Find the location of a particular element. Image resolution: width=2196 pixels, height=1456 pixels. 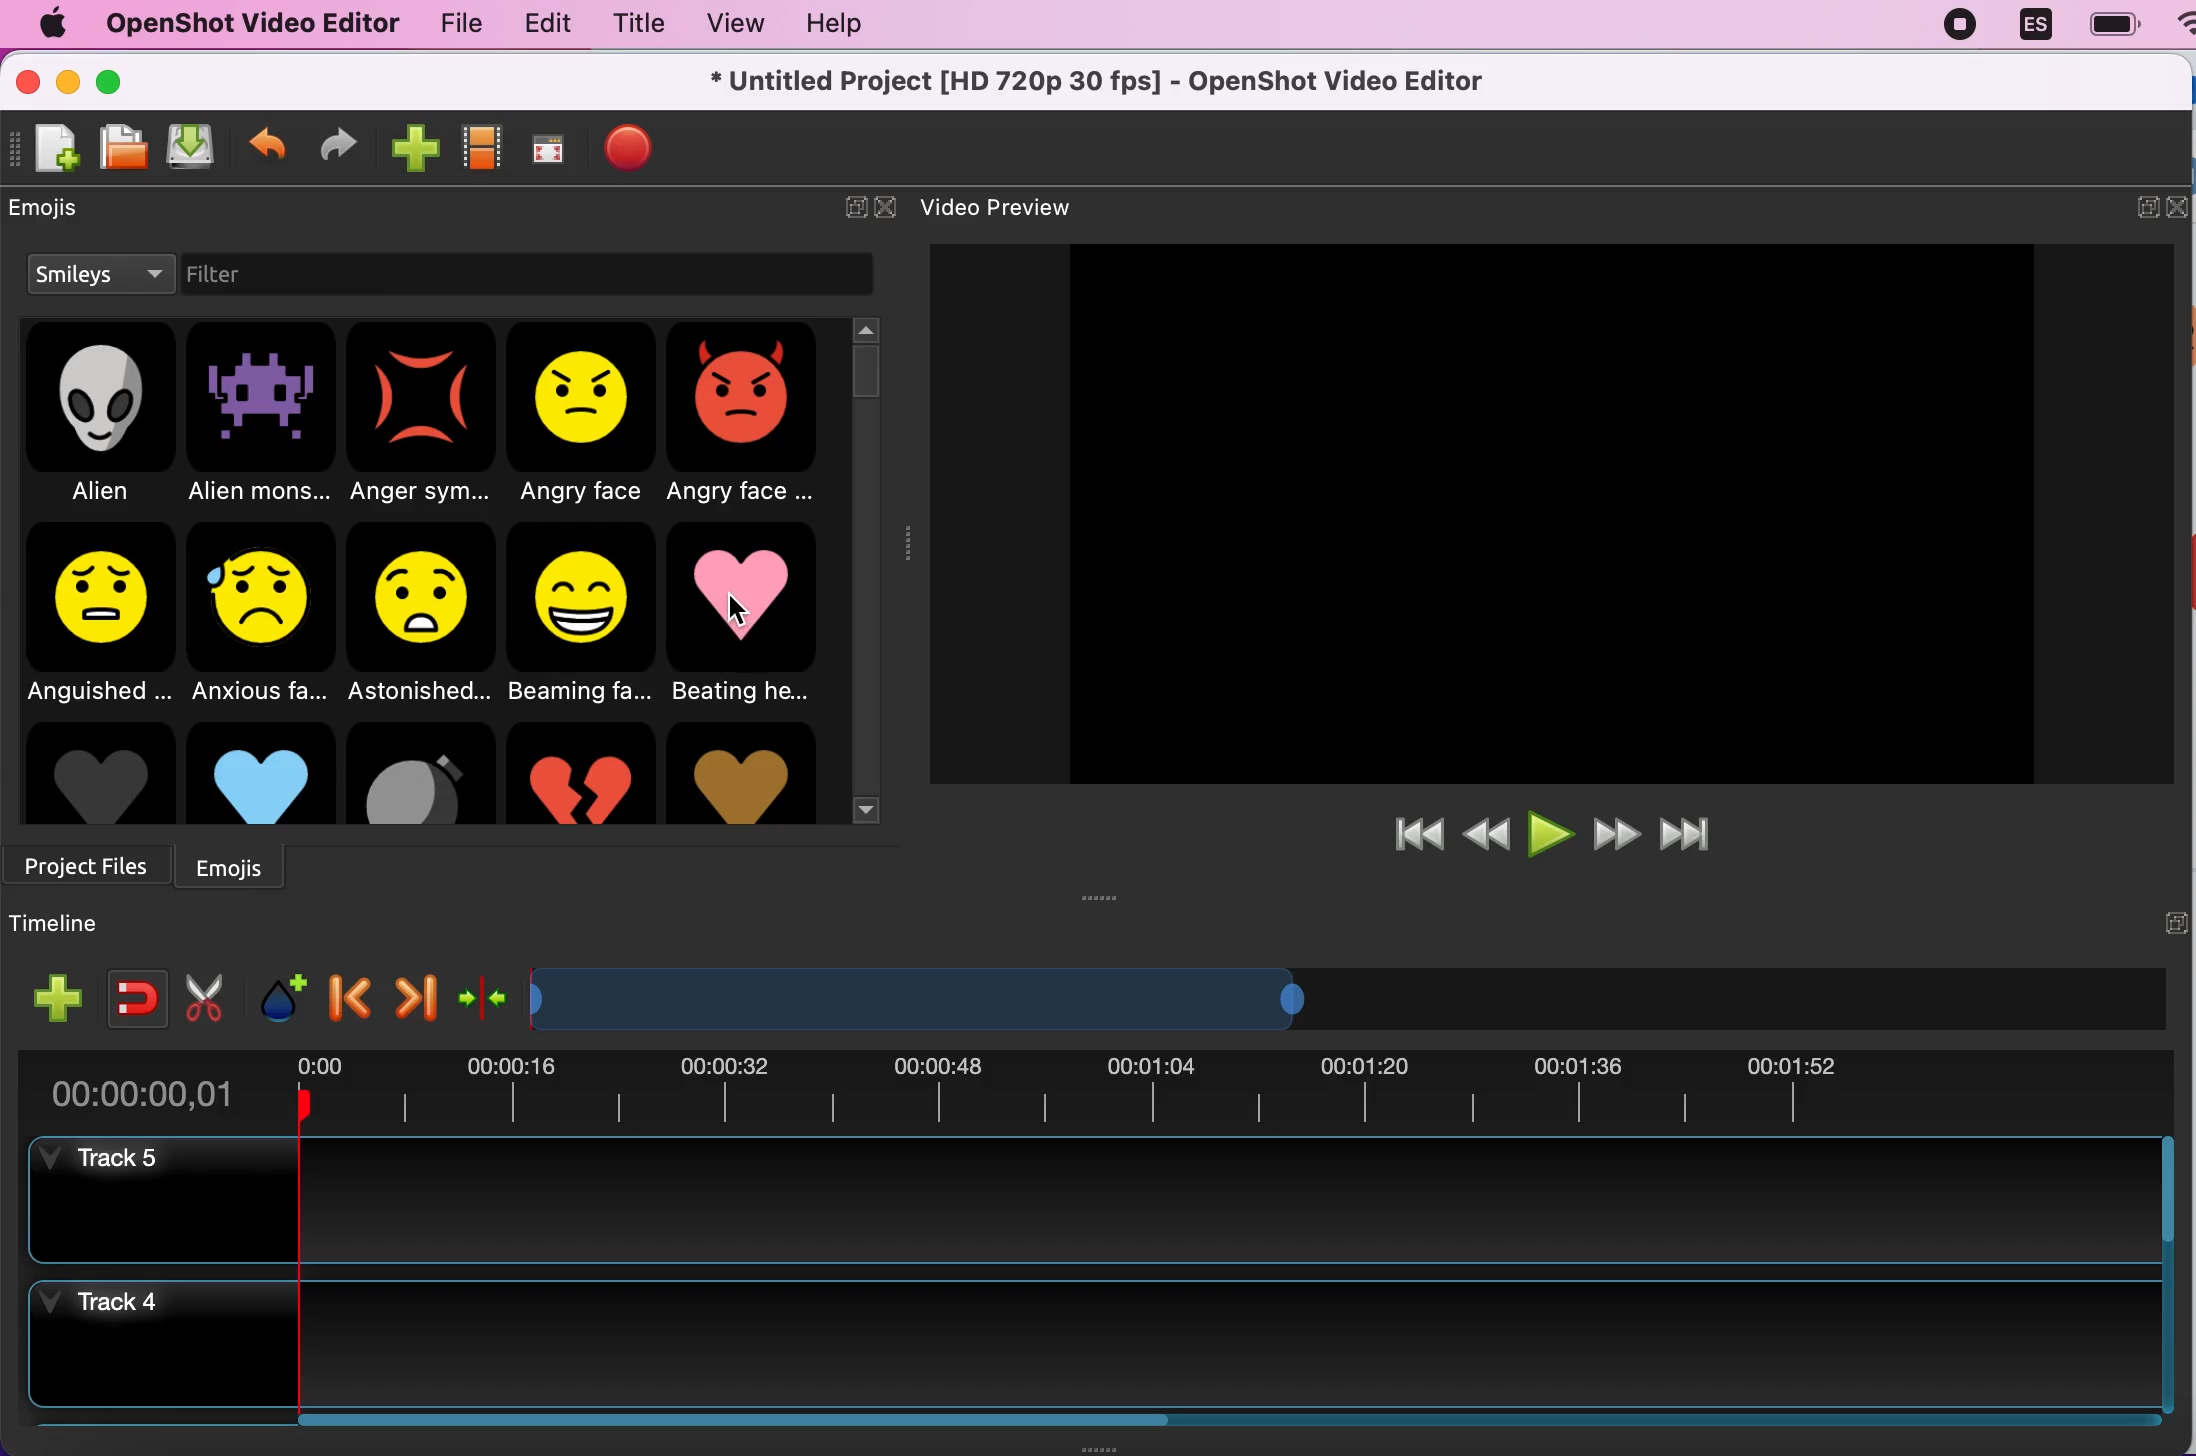

file is located at coordinates (452, 24).